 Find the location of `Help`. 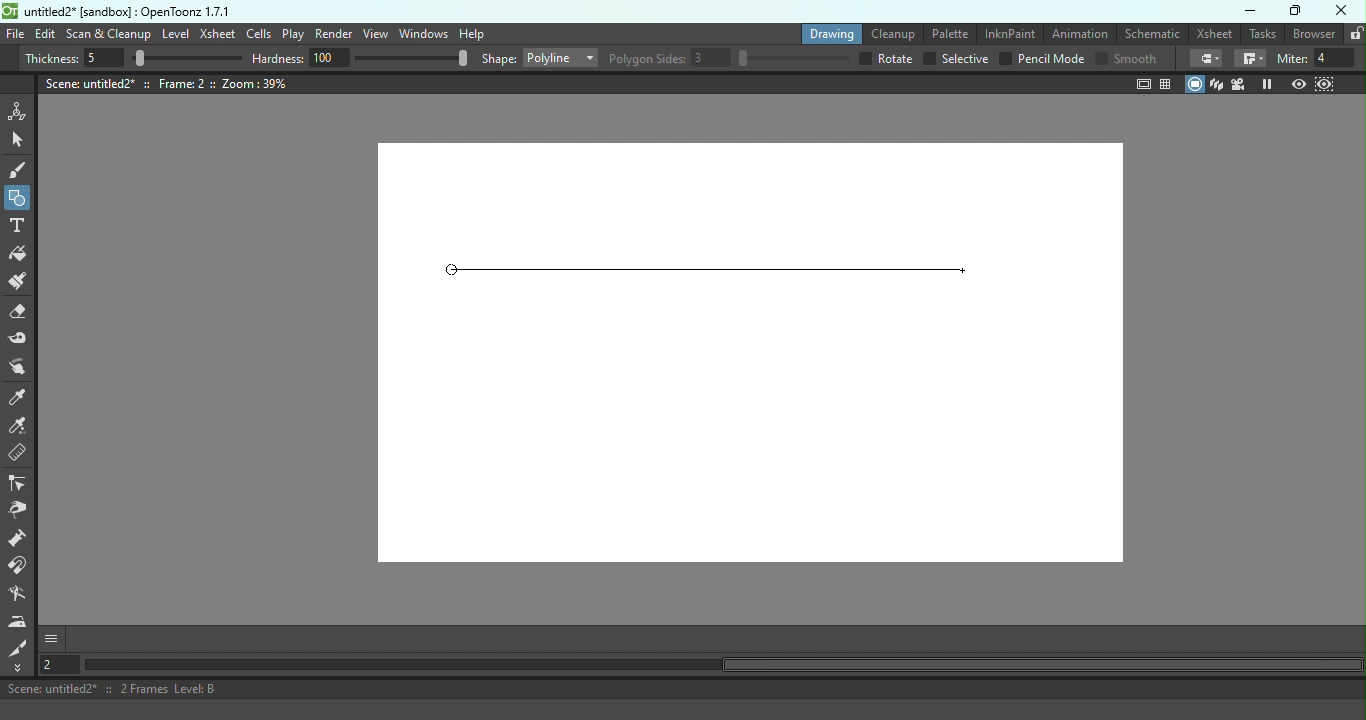

Help is located at coordinates (471, 33).